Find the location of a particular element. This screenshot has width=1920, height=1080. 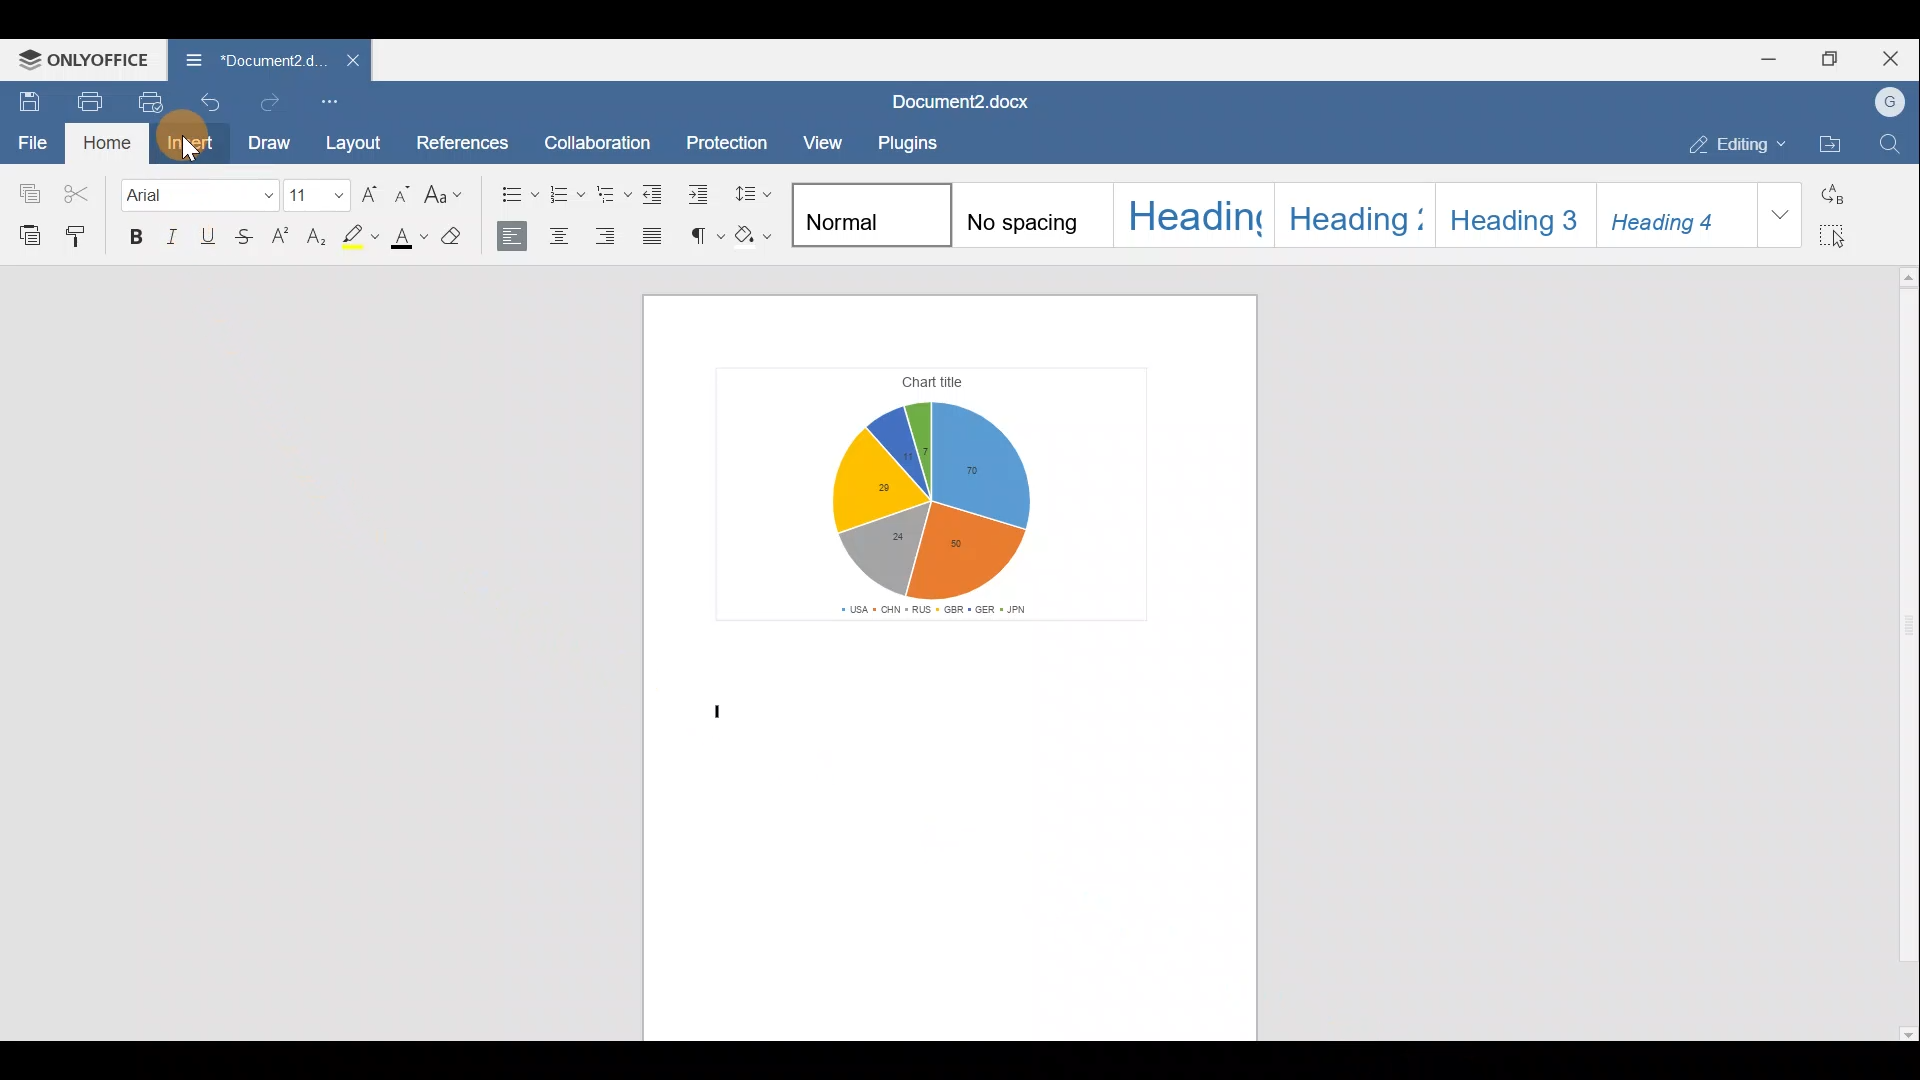

Shading is located at coordinates (758, 238).